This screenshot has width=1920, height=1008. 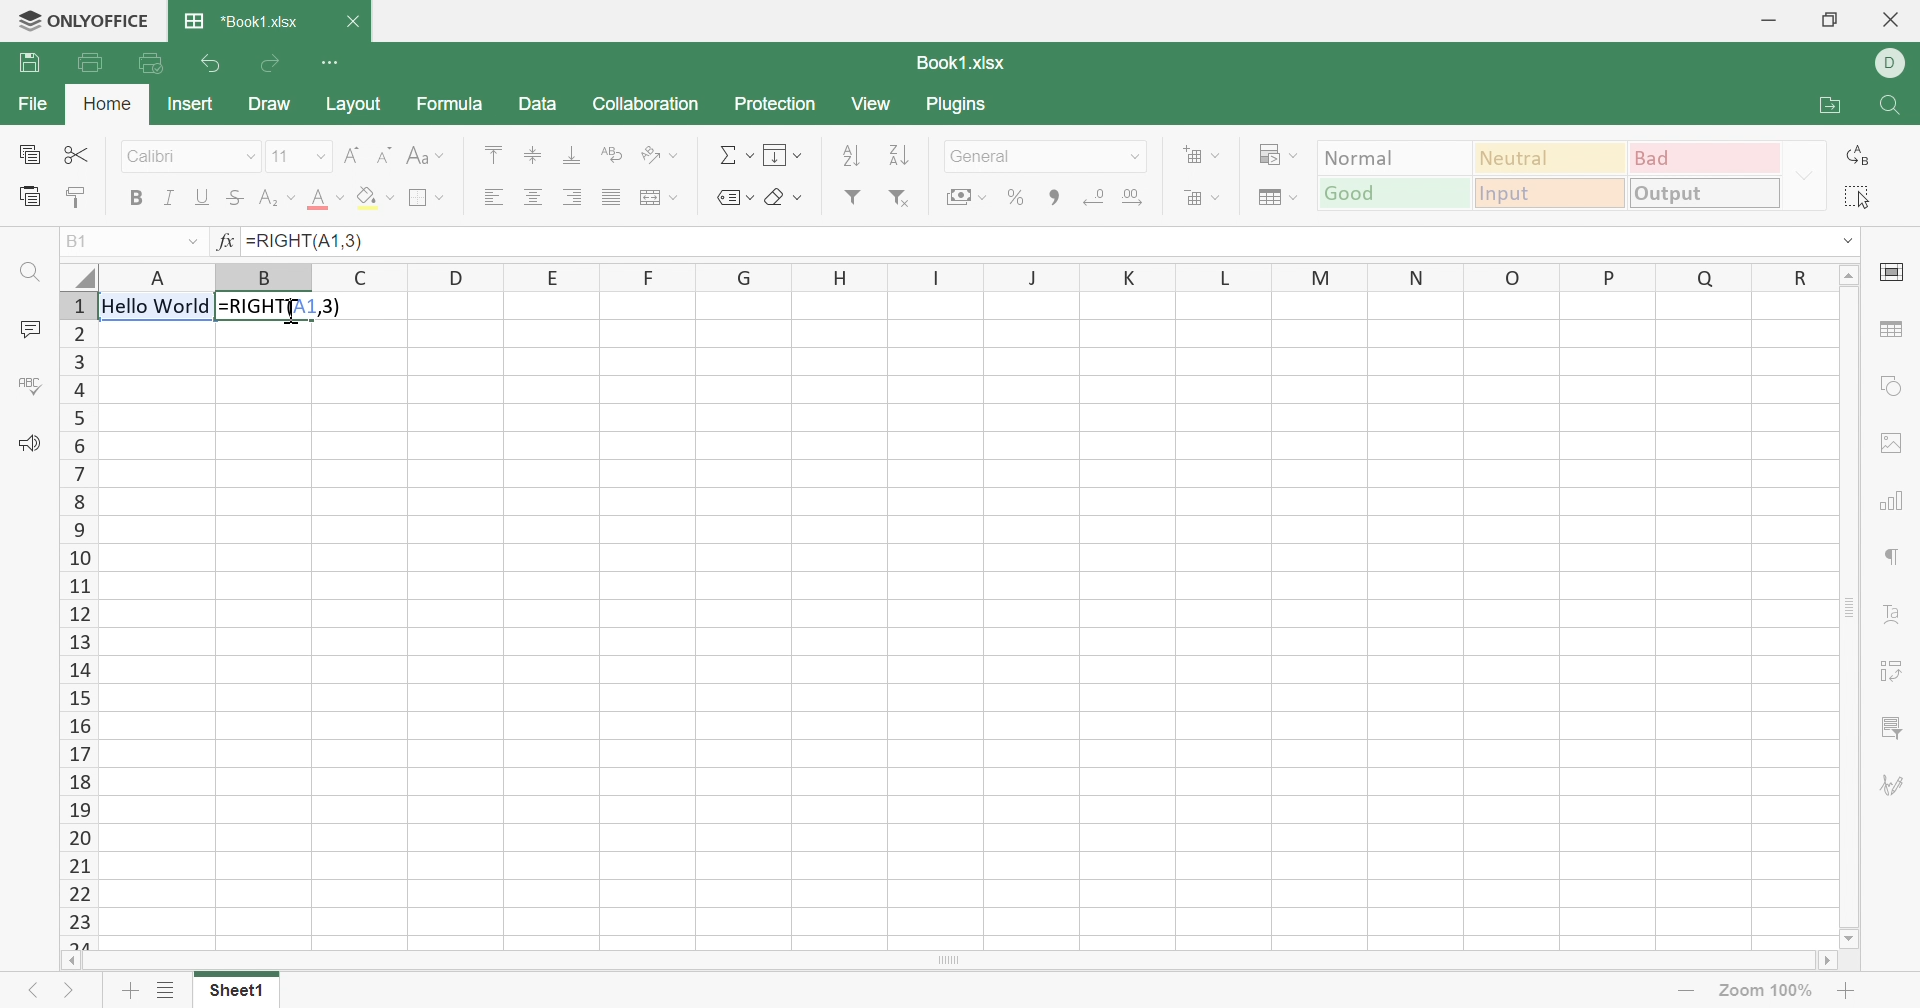 What do you see at coordinates (571, 197) in the screenshot?
I see `Align right` at bounding box center [571, 197].